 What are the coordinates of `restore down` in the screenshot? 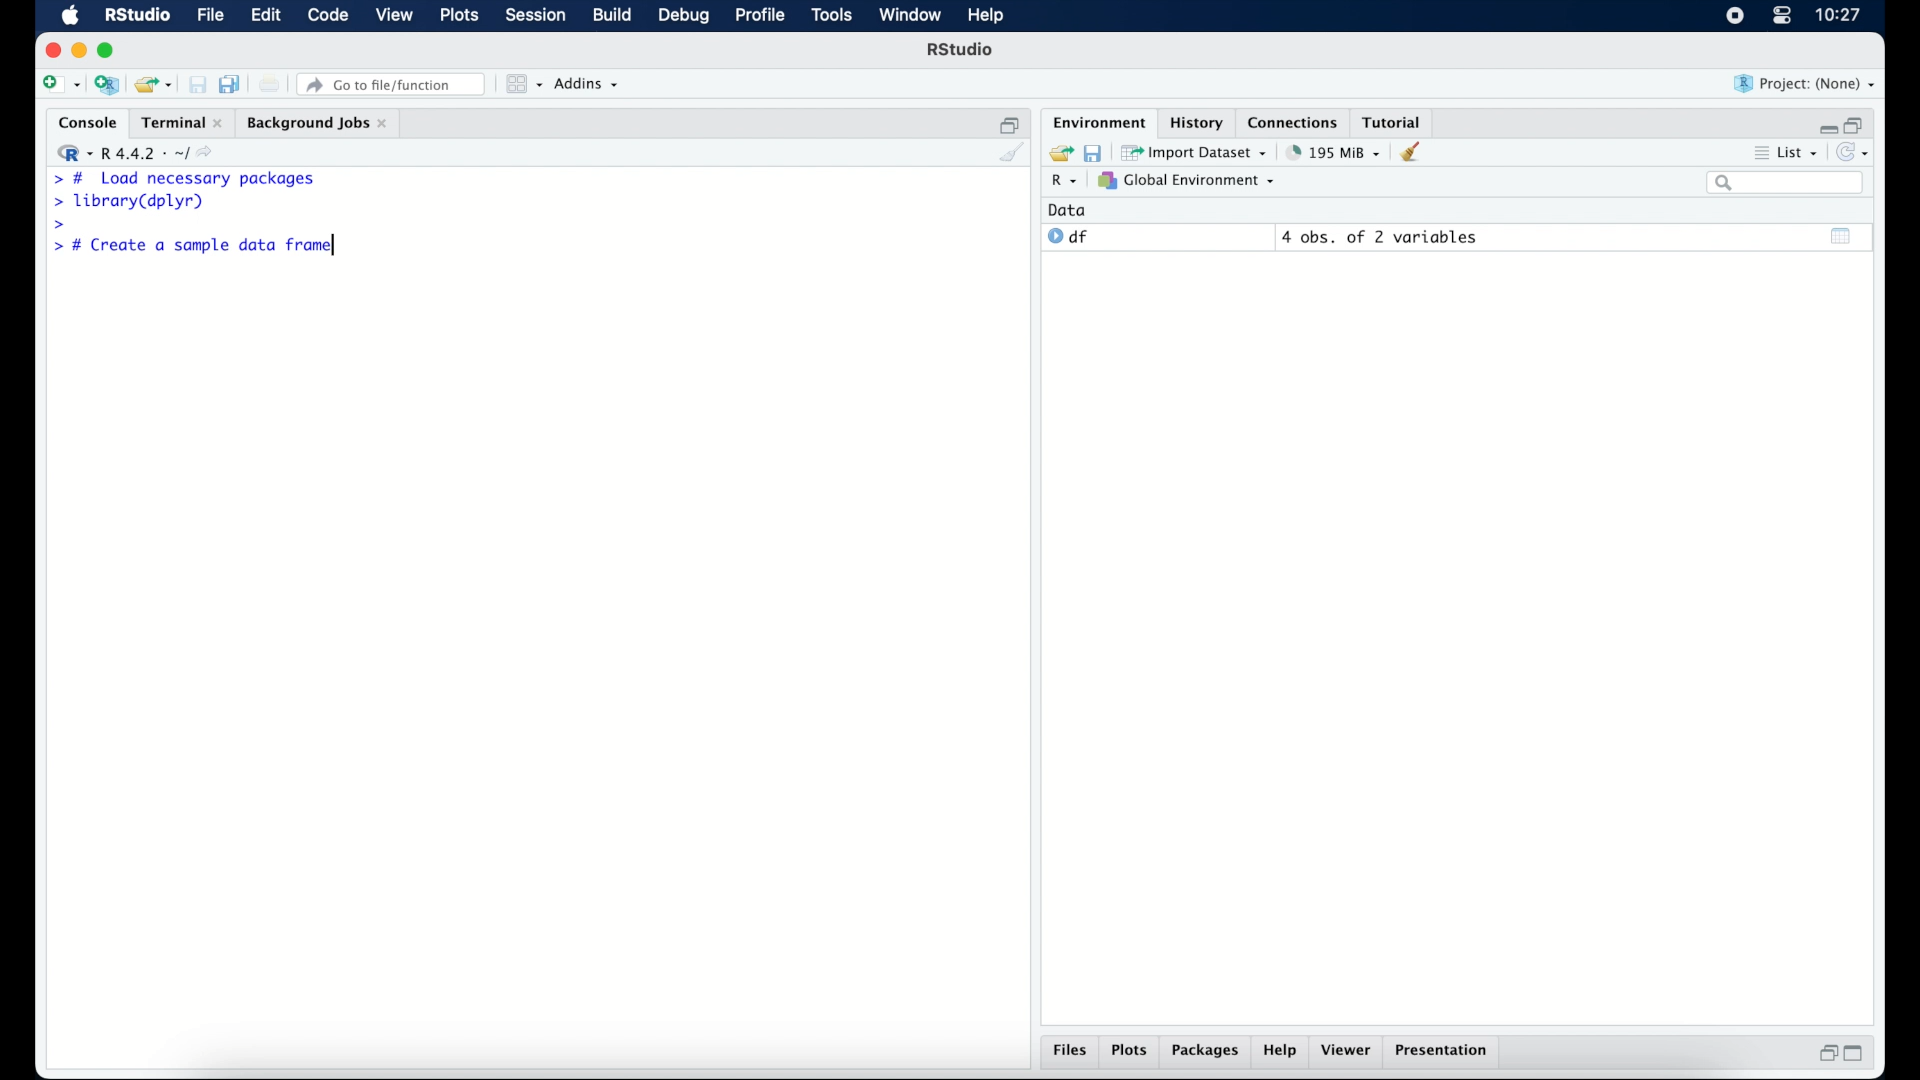 It's located at (1858, 123).